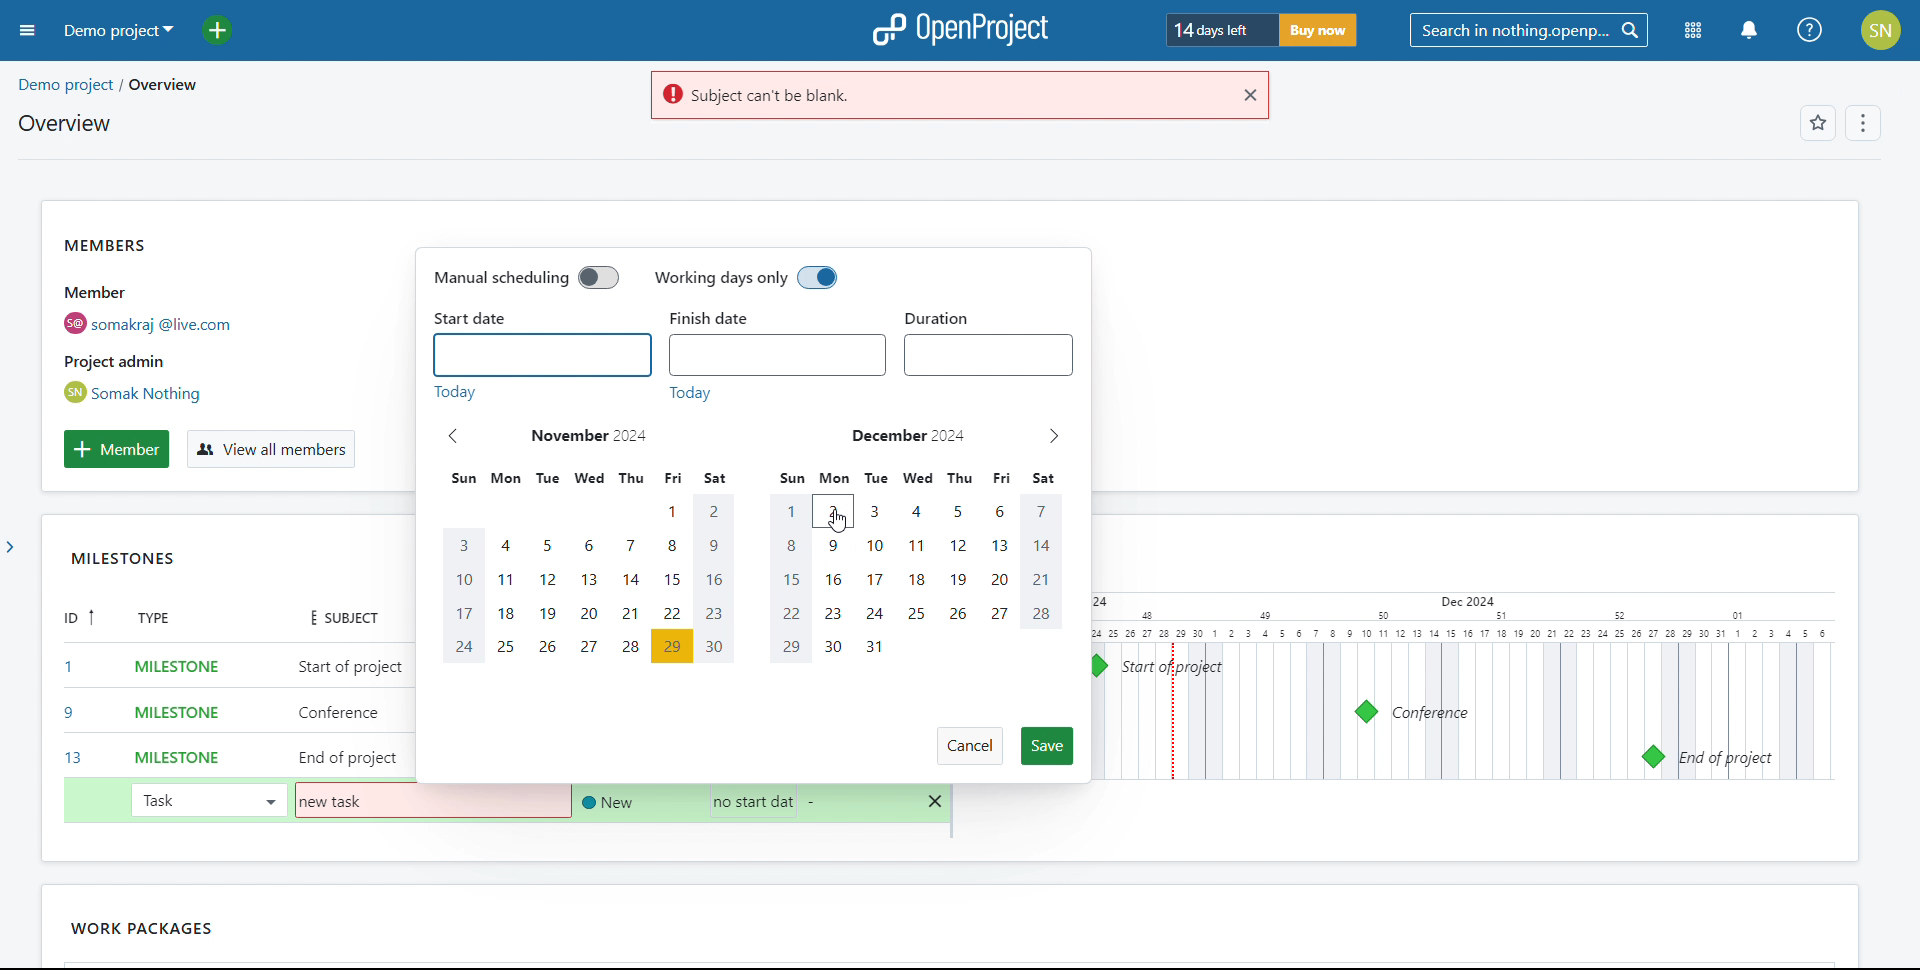 This screenshot has width=1920, height=970. Describe the element at coordinates (1366, 712) in the screenshot. I see `milestone 9` at that location.